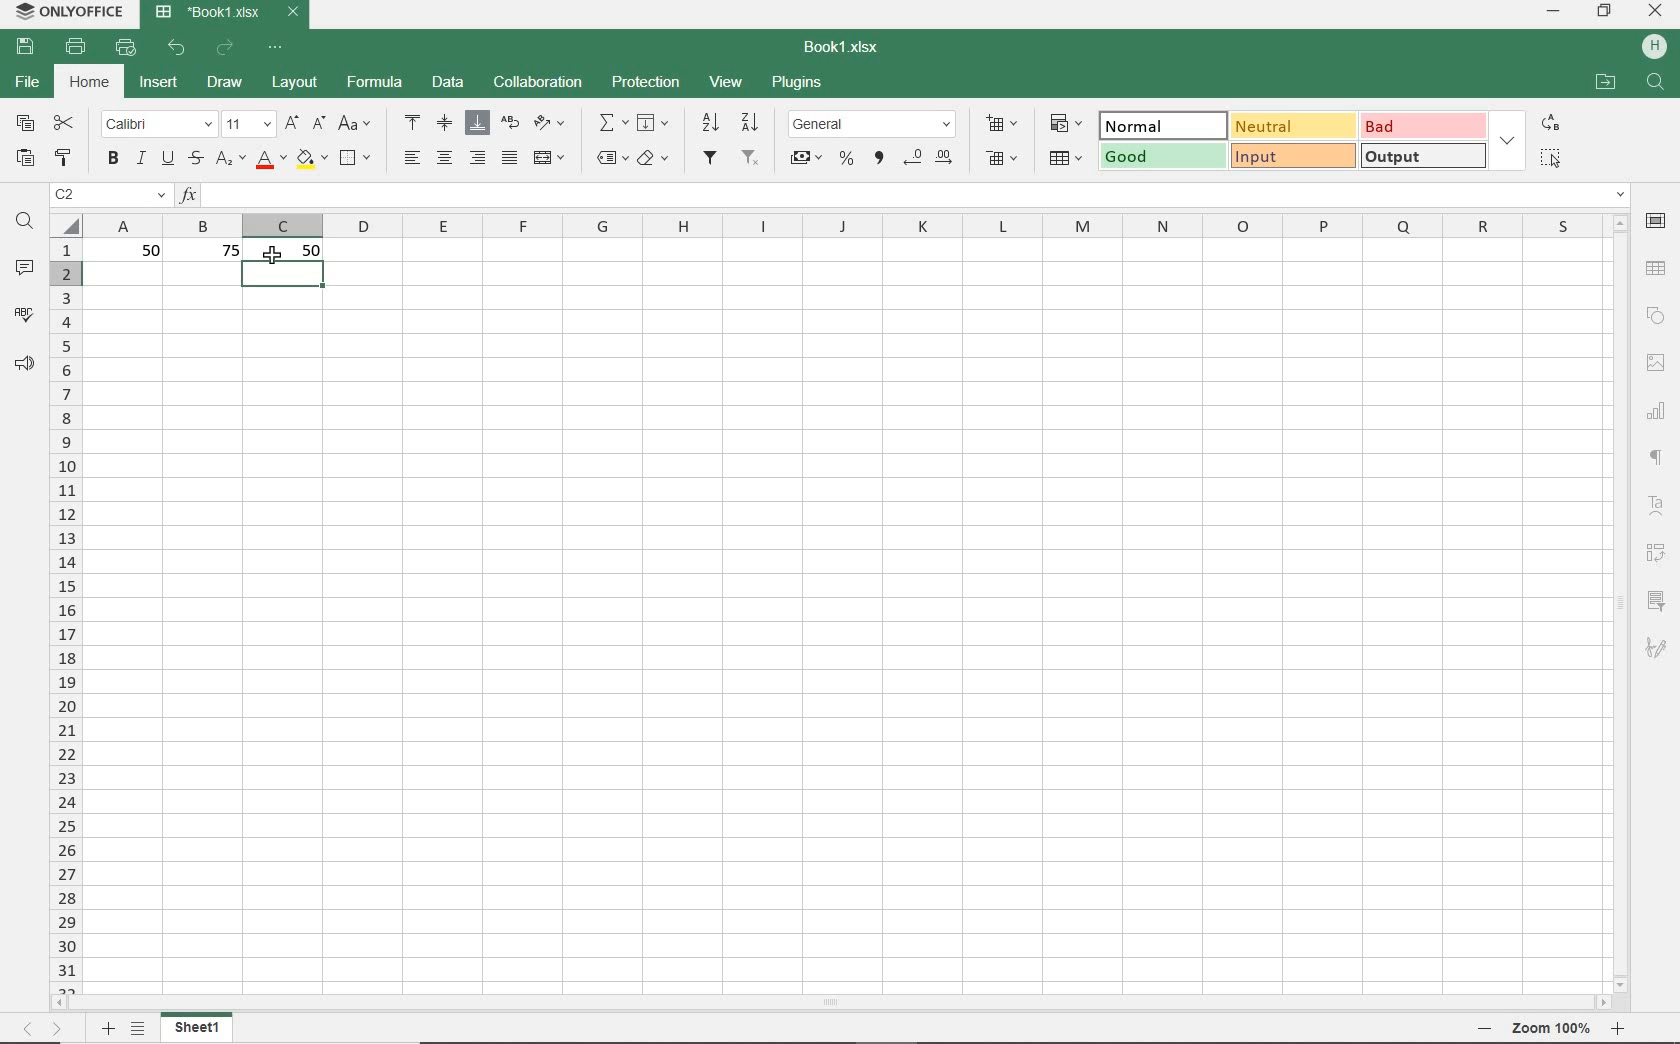  Describe the element at coordinates (24, 48) in the screenshot. I see `save` at that location.